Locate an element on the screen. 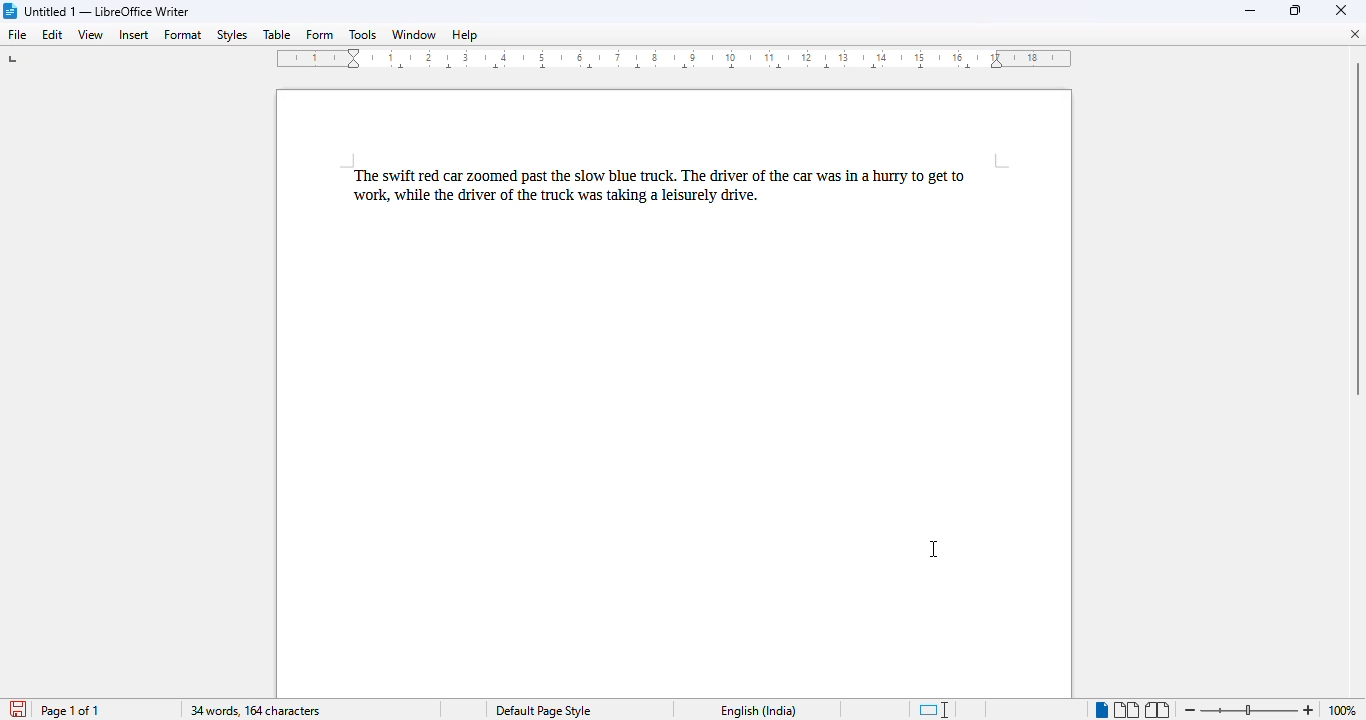 This screenshot has height=720, width=1366. close is located at coordinates (1341, 10).